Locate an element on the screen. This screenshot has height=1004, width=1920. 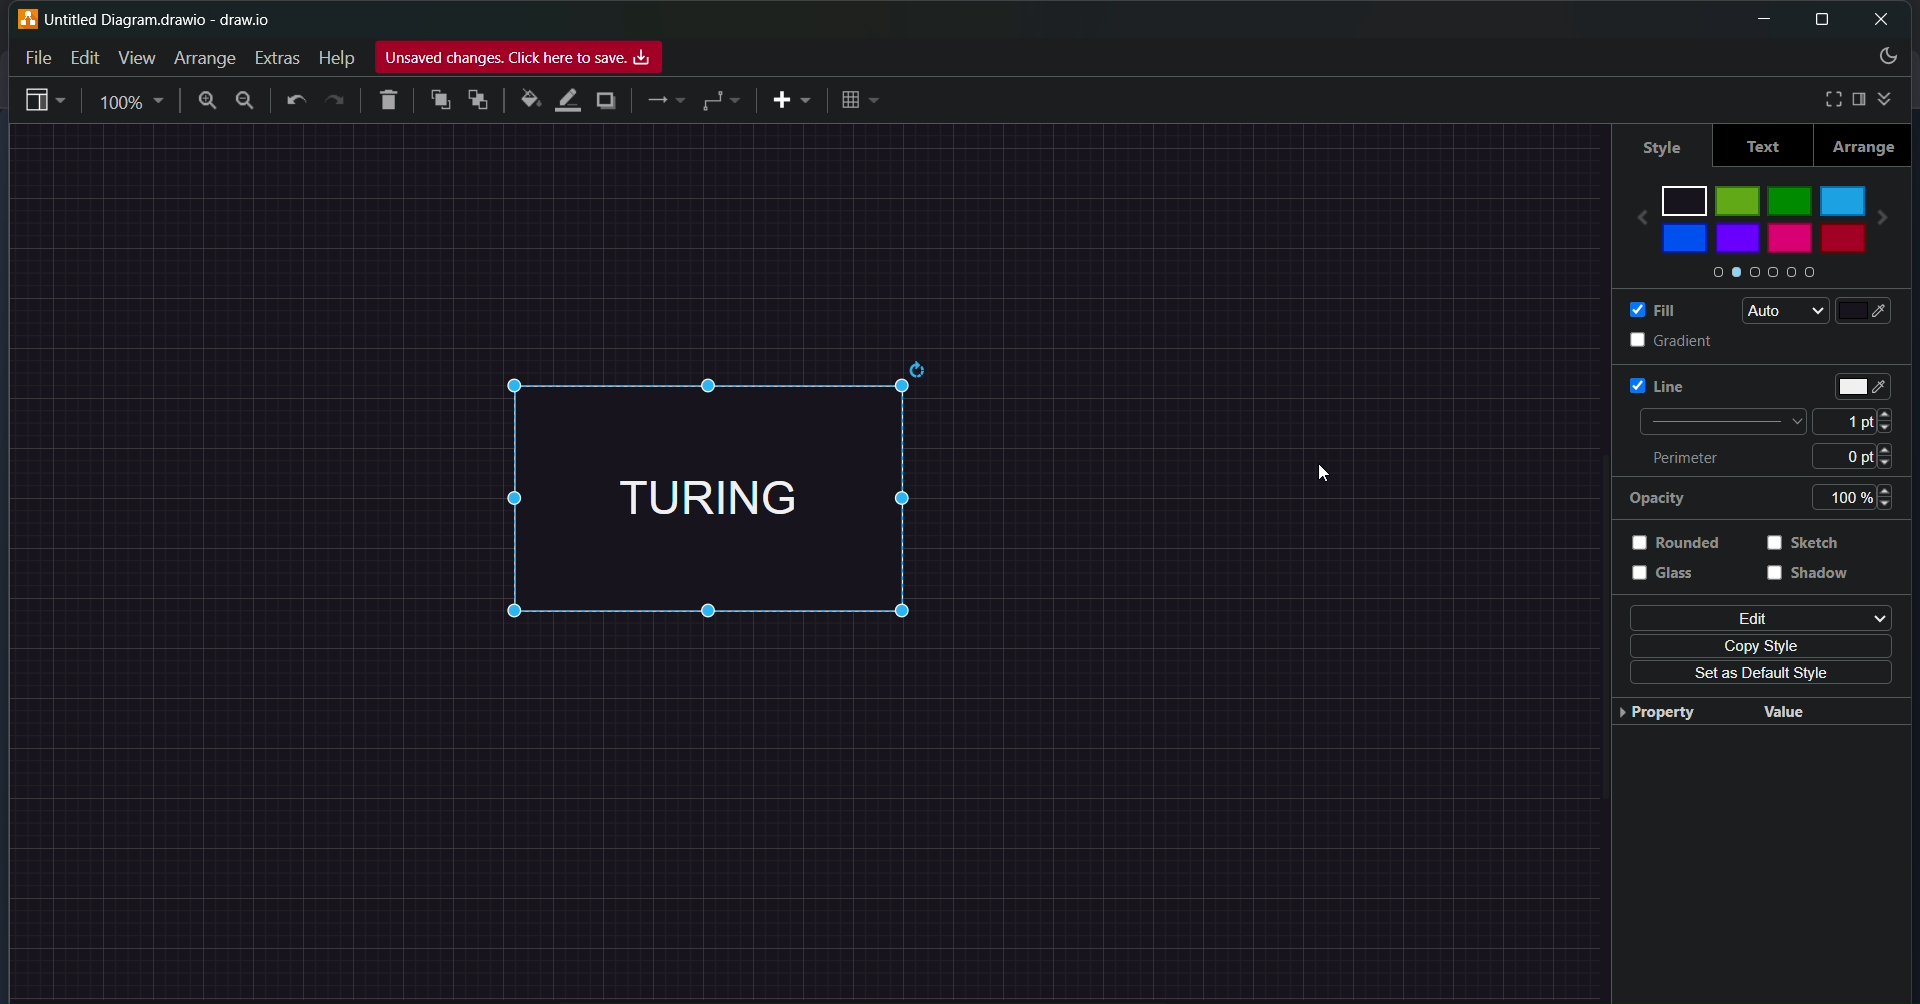
blue is located at coordinates (1684, 238).